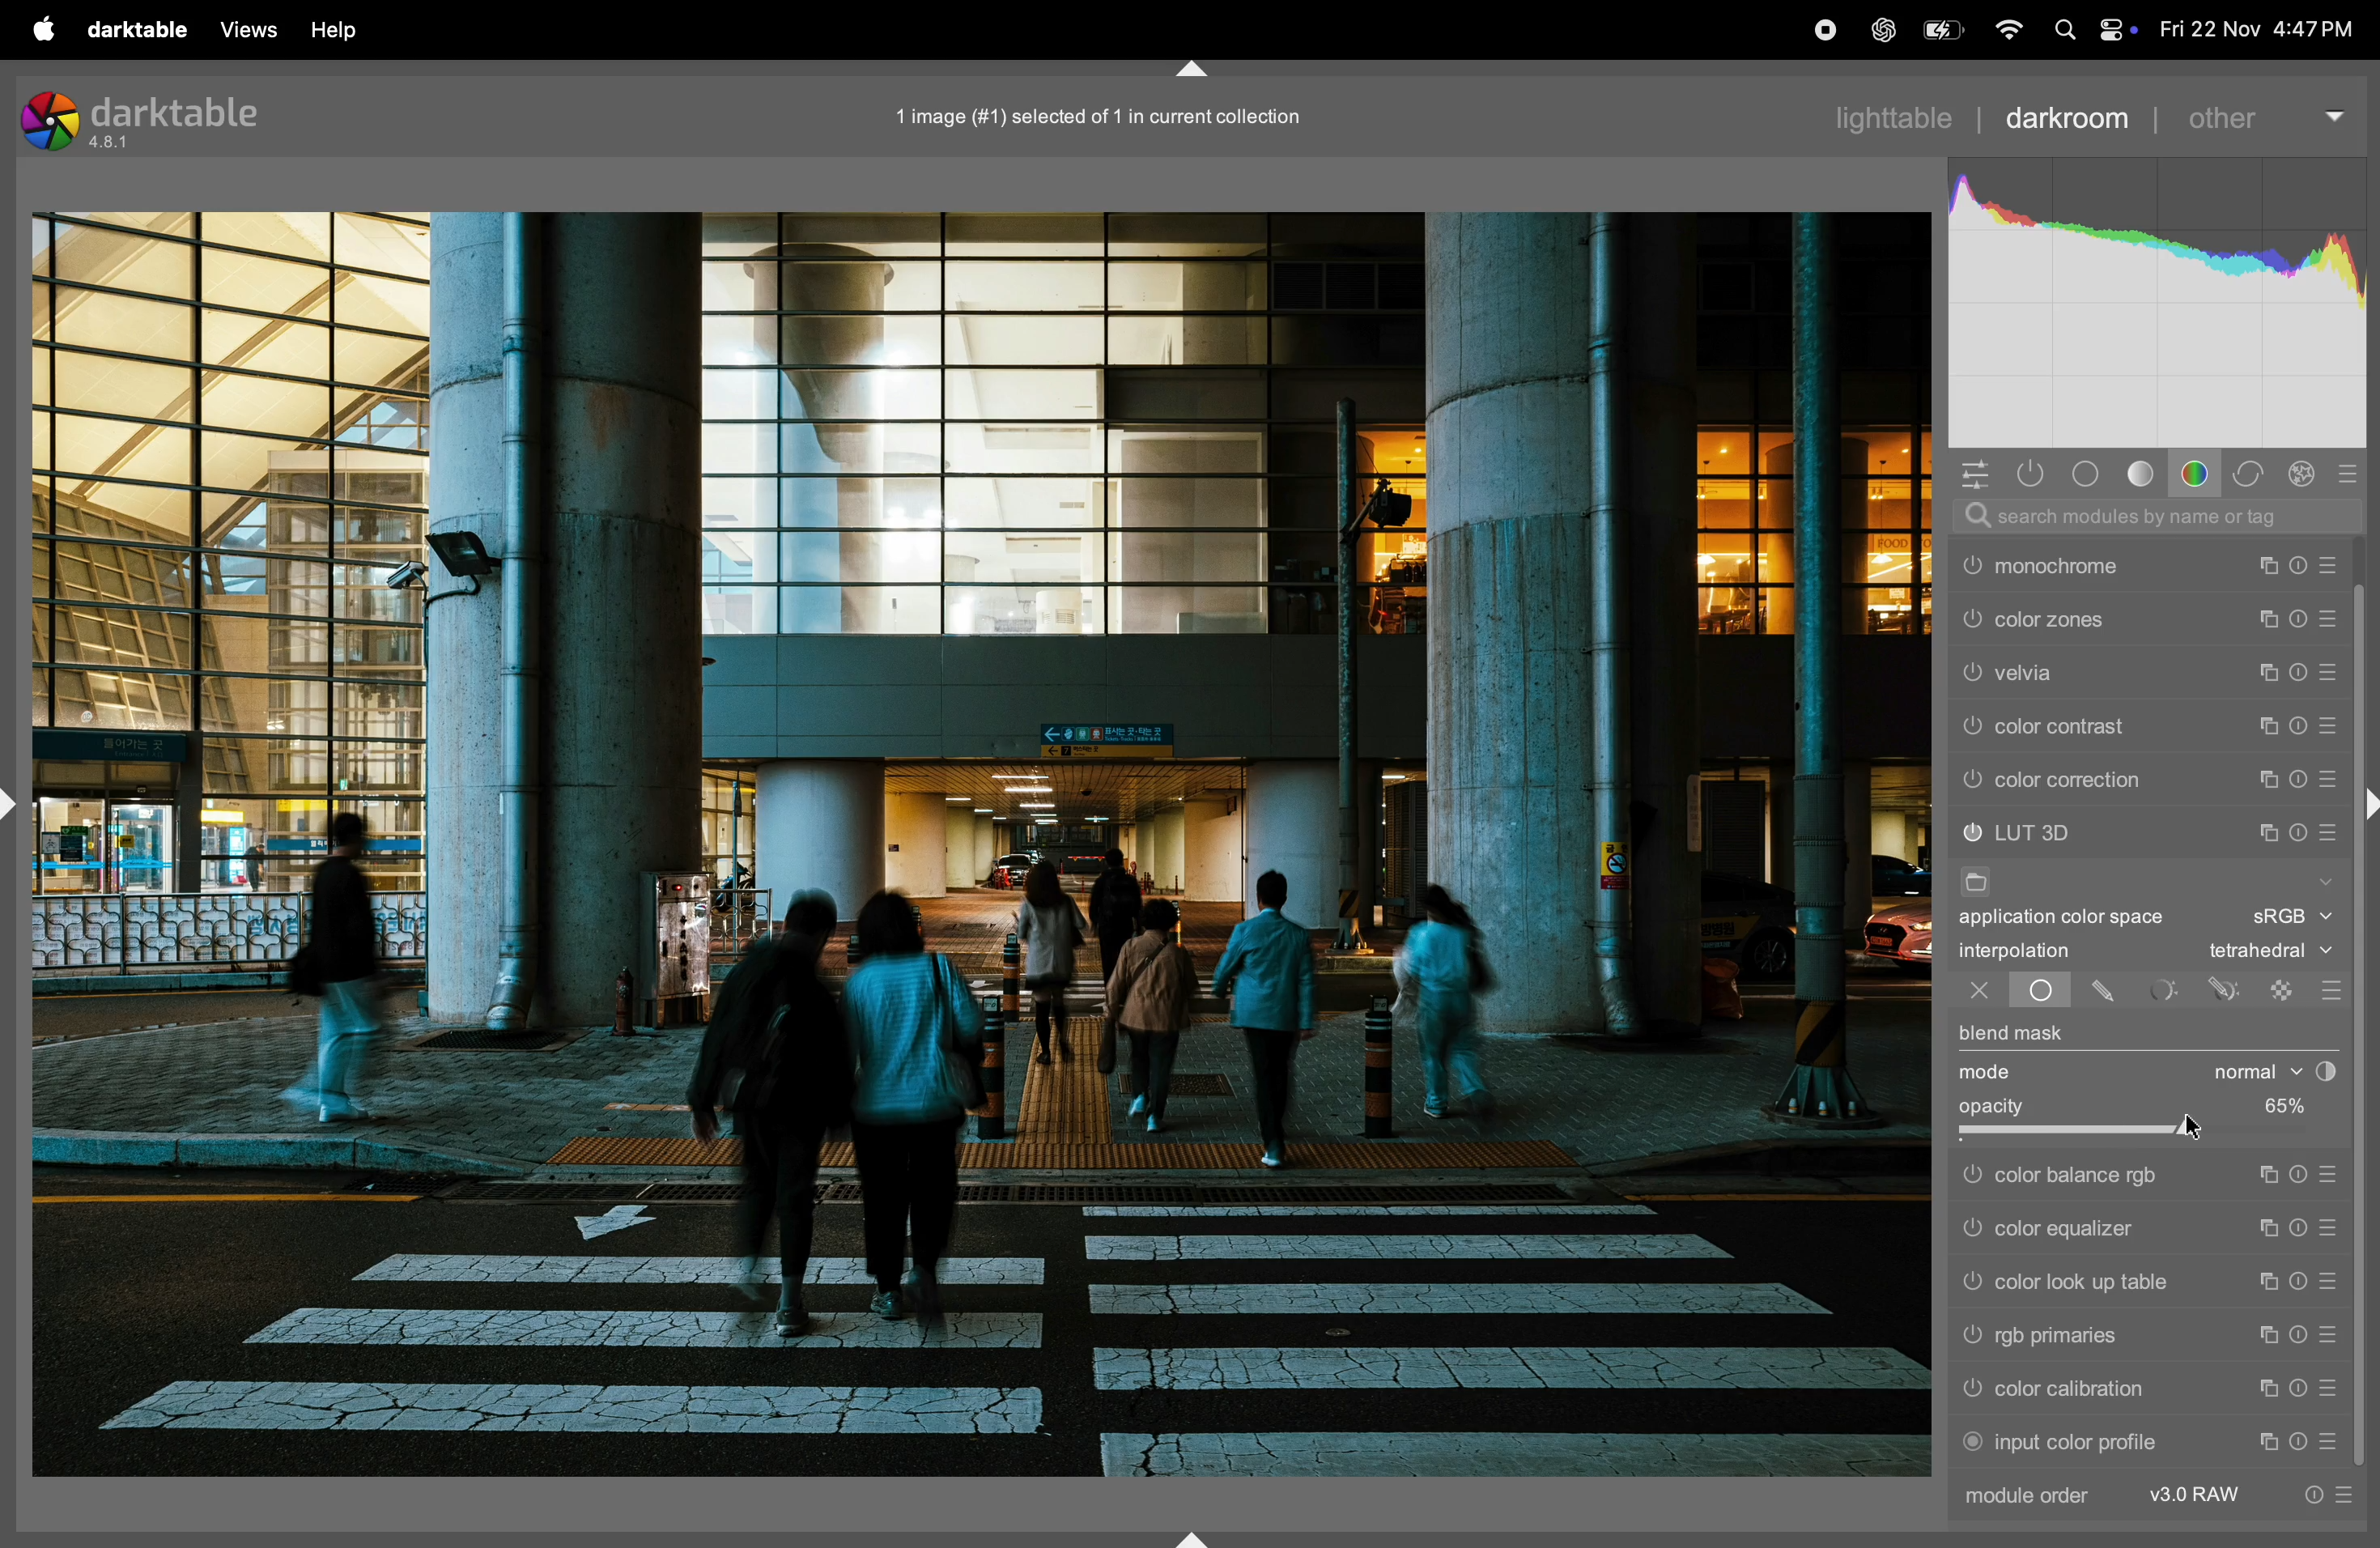  What do you see at coordinates (2300, 778) in the screenshot?
I see `reset` at bounding box center [2300, 778].